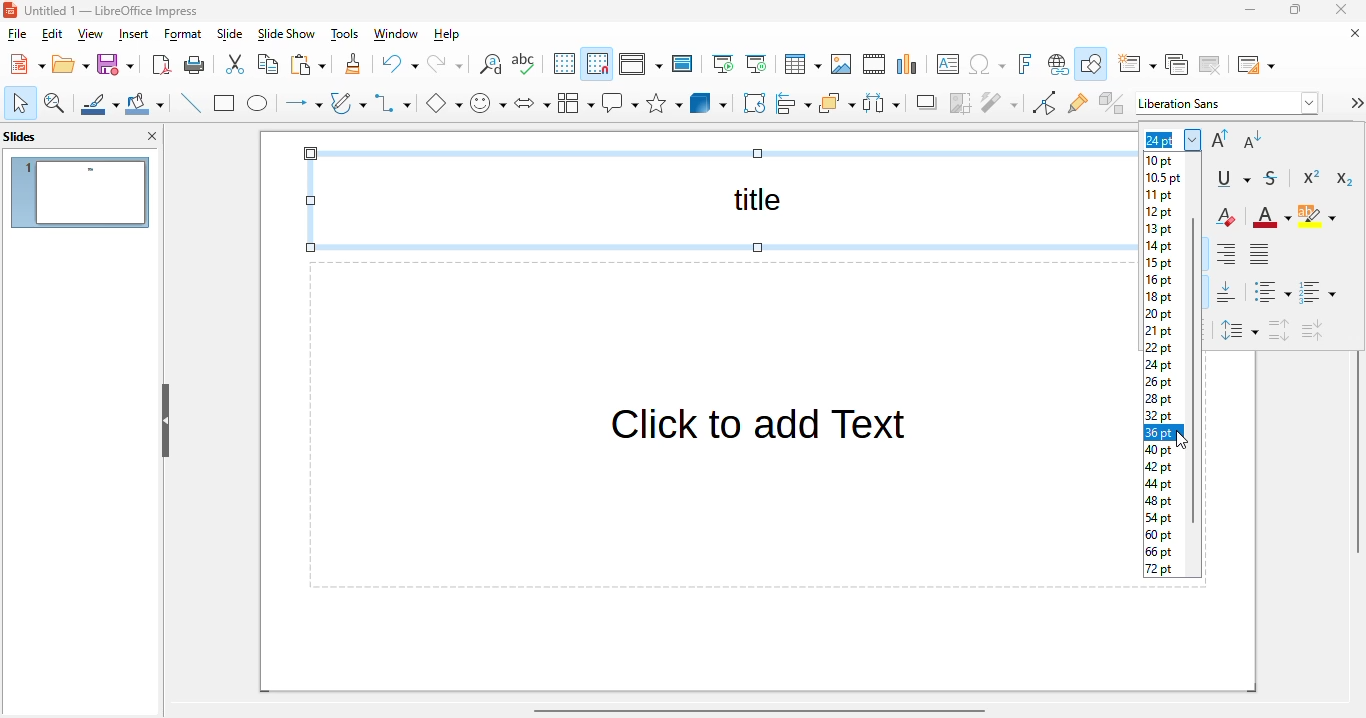 Image resolution: width=1366 pixels, height=718 pixels. What do you see at coordinates (598, 64) in the screenshot?
I see `snap to grid` at bounding box center [598, 64].